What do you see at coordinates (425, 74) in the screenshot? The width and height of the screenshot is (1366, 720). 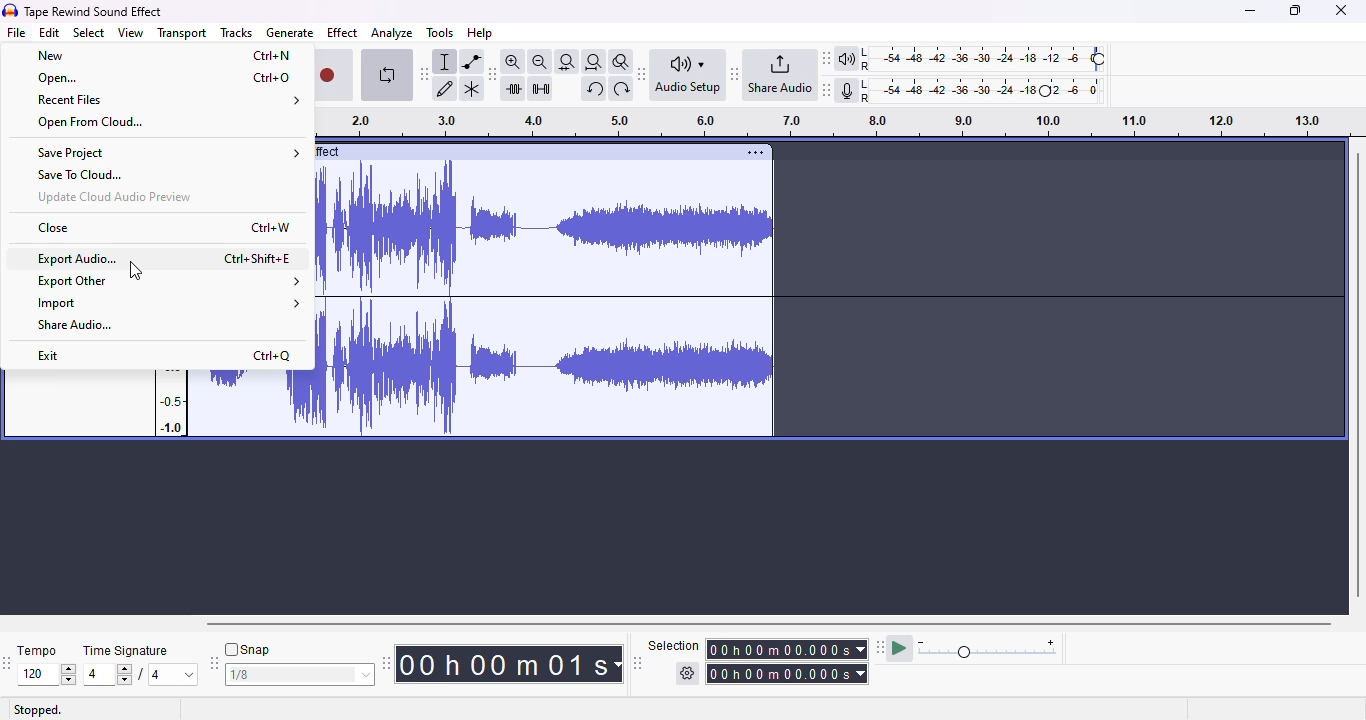 I see `audacity tools toolbar` at bounding box center [425, 74].